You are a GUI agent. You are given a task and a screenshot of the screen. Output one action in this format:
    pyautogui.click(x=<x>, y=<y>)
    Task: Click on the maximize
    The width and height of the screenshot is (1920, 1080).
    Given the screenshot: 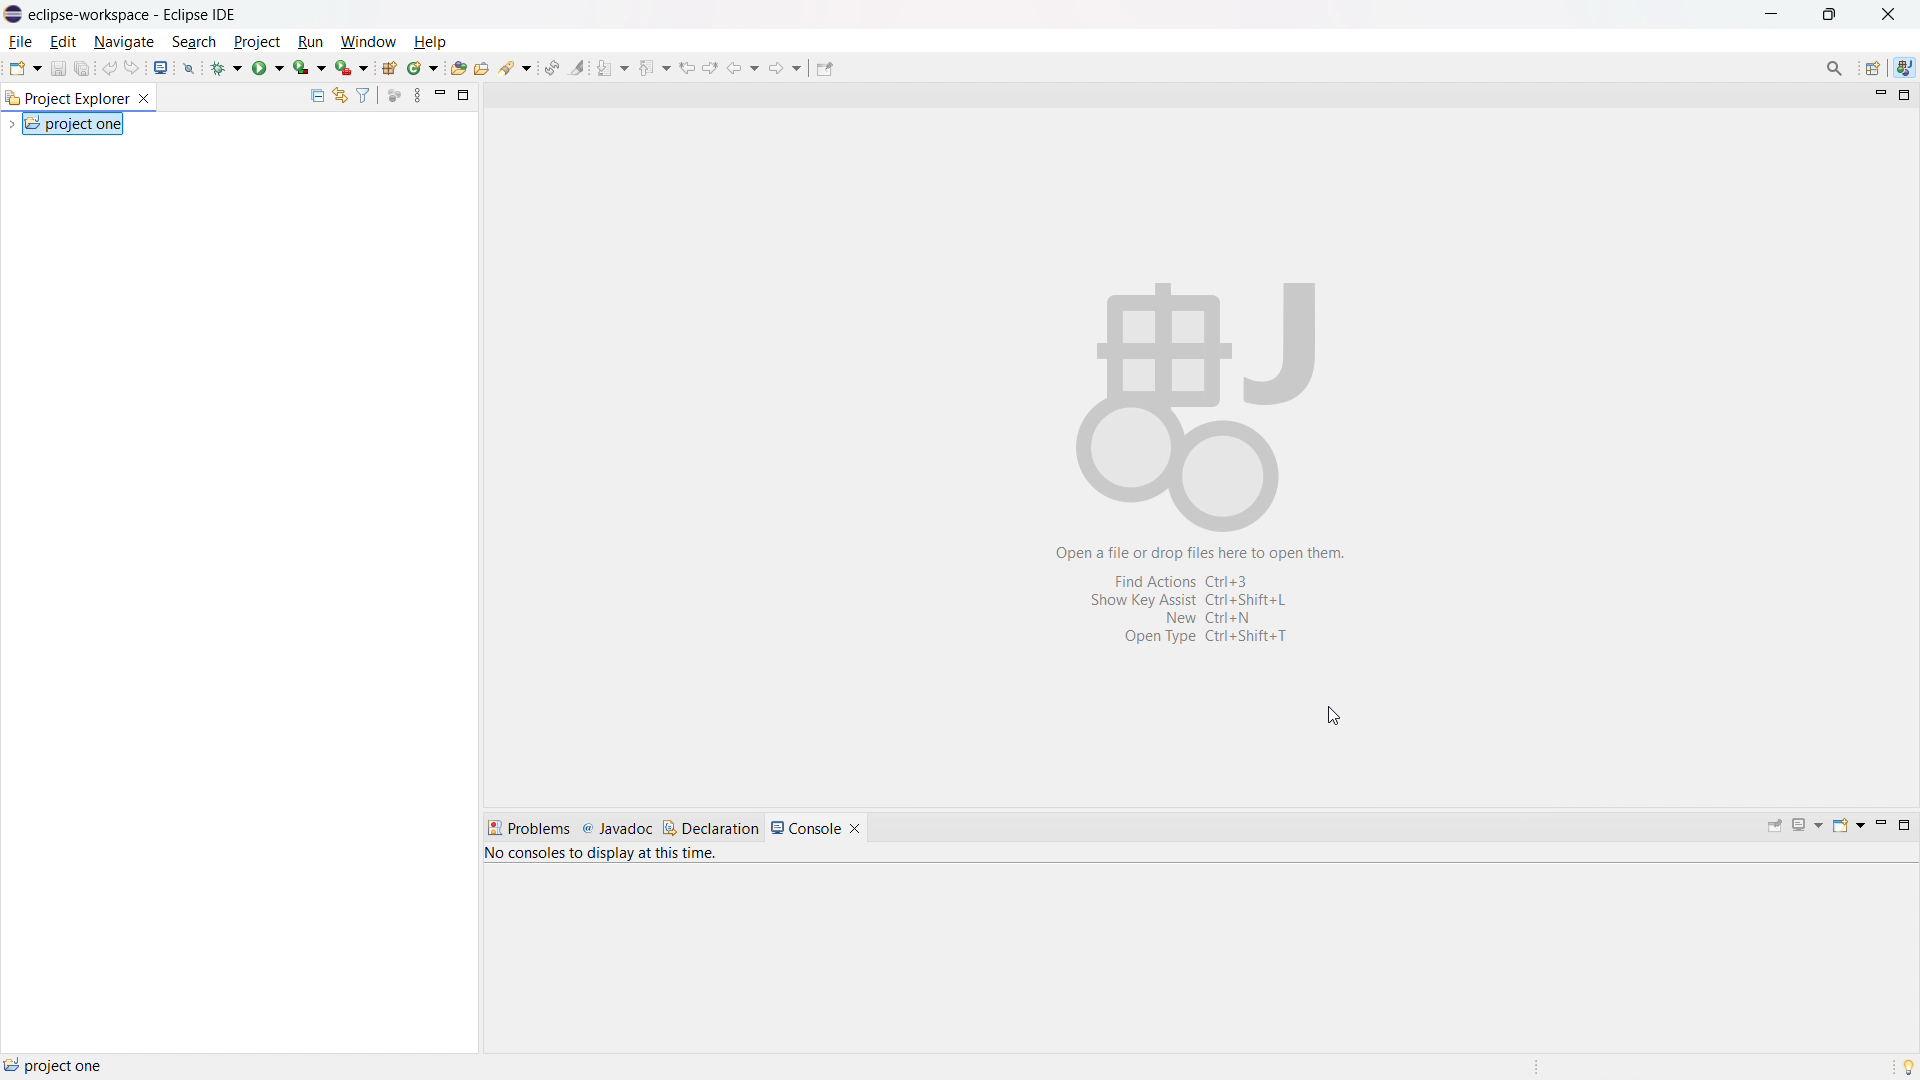 What is the action you would take?
    pyautogui.click(x=464, y=94)
    